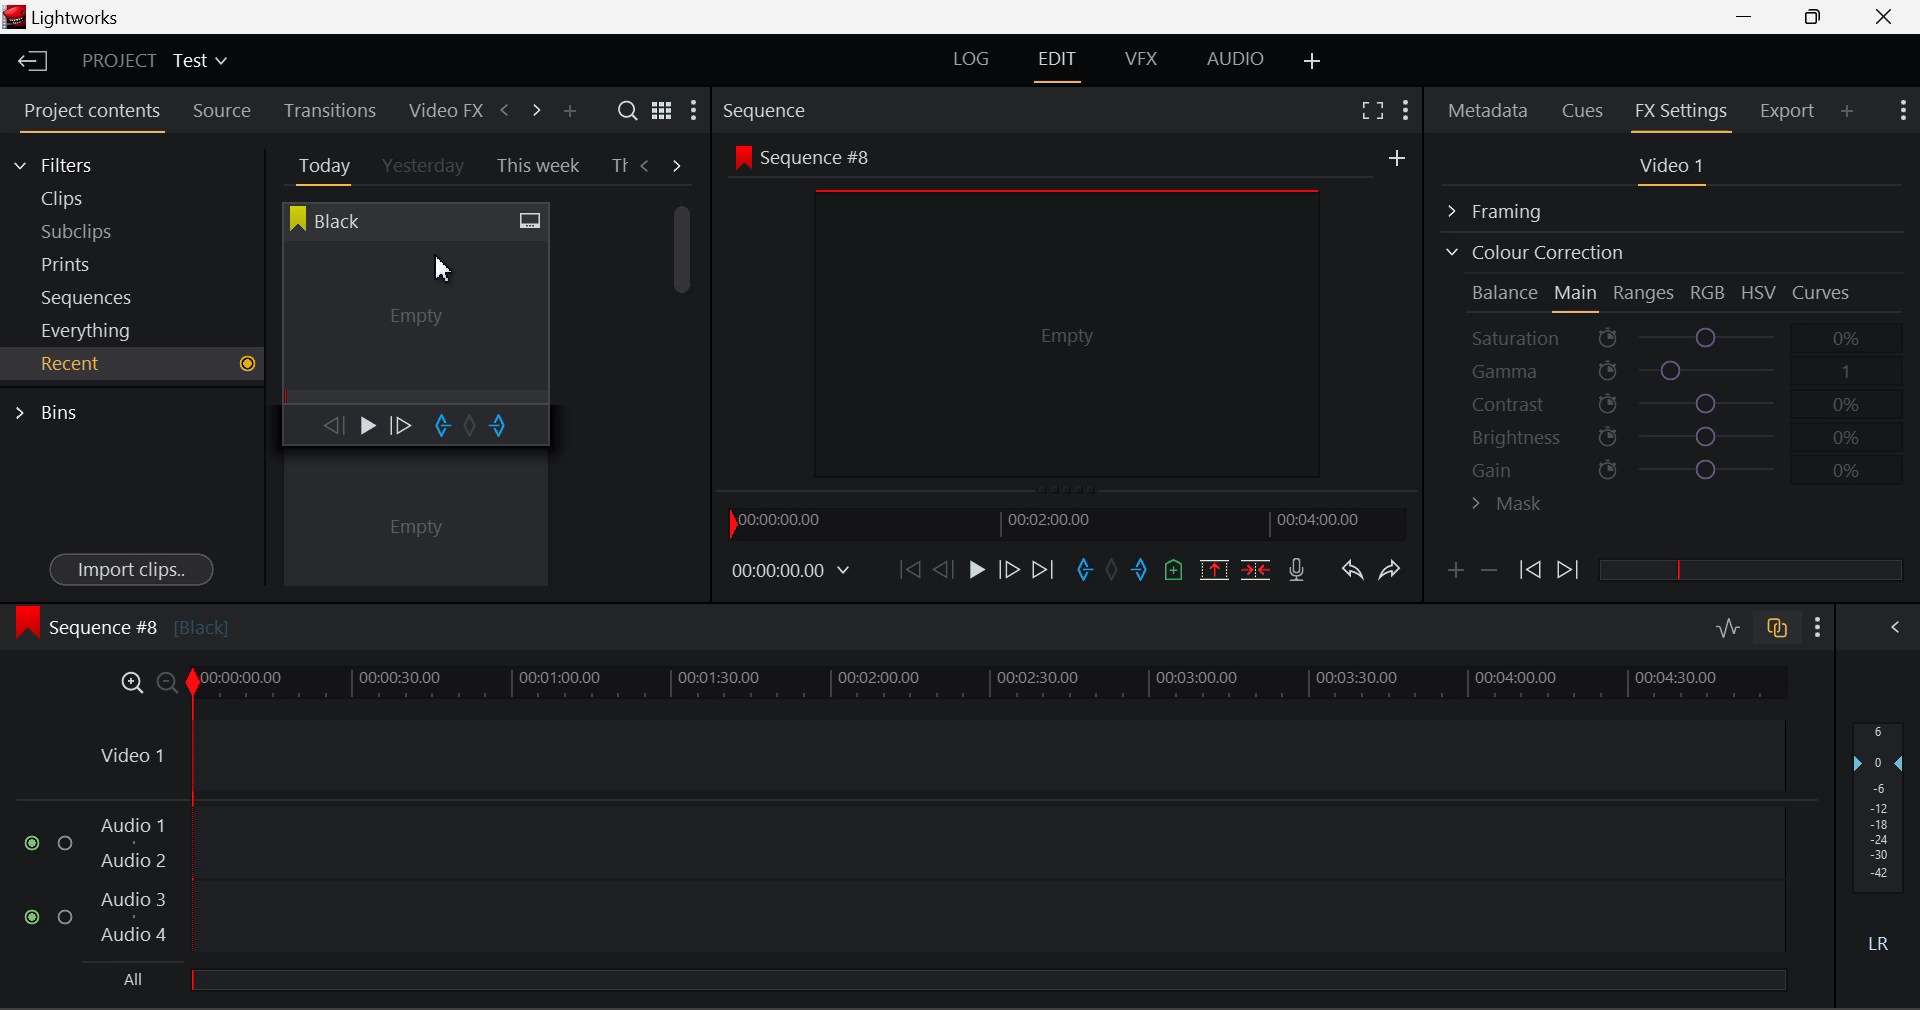 The width and height of the screenshot is (1920, 1010). What do you see at coordinates (415, 523) in the screenshot?
I see `Recent Clip` at bounding box center [415, 523].